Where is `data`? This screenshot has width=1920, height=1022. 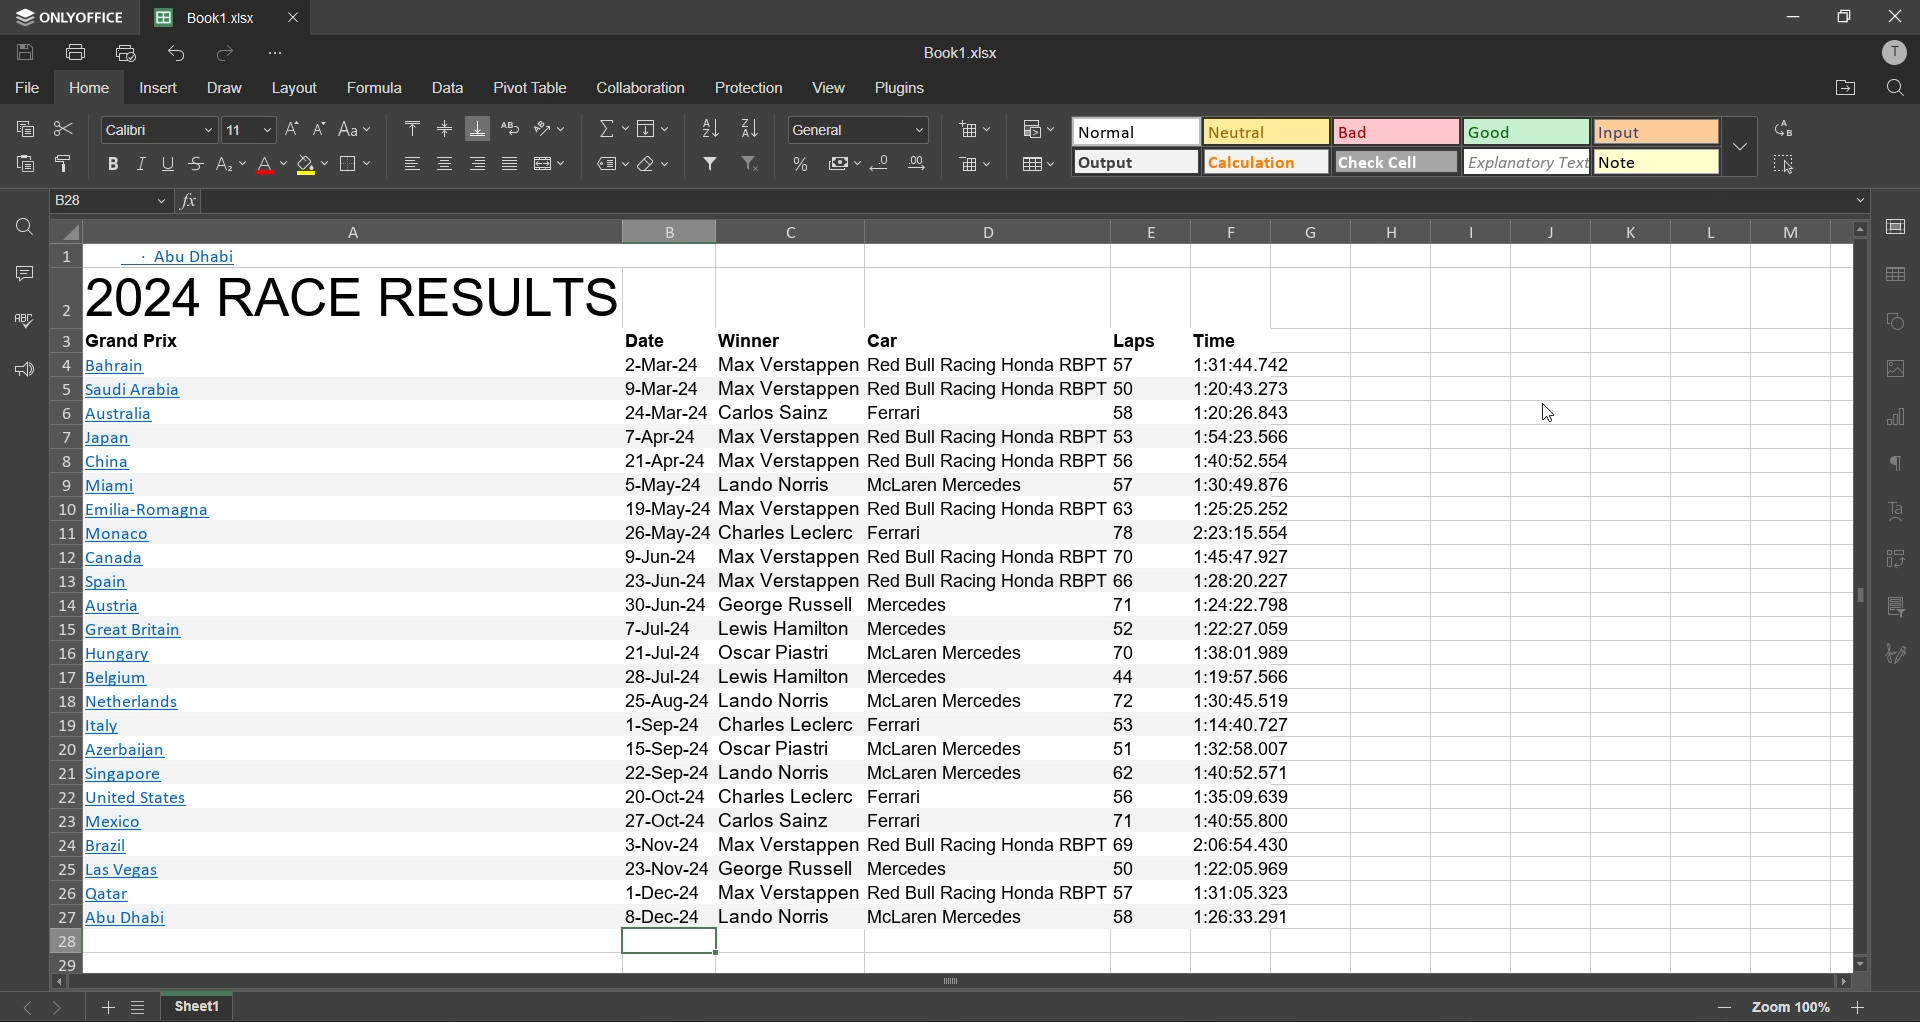 data is located at coordinates (451, 88).